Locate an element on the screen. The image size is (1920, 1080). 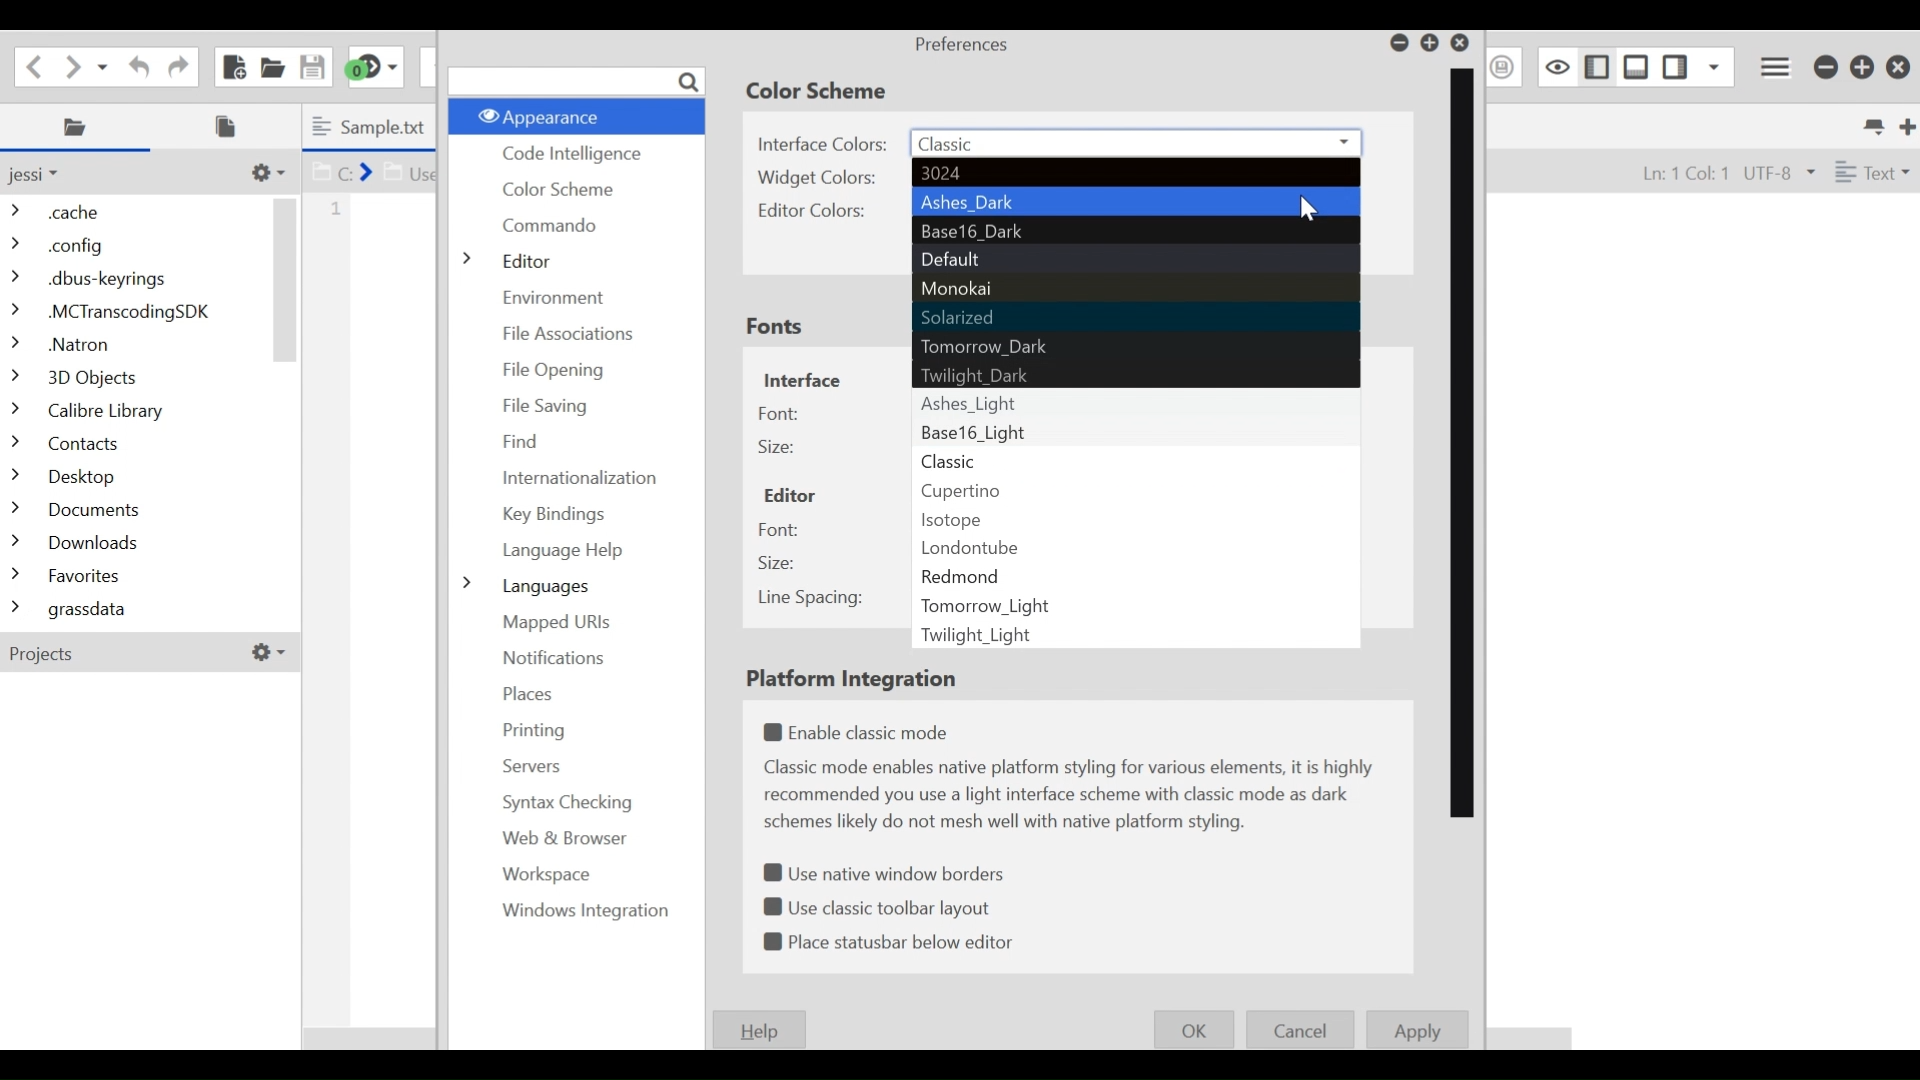
File Saving is located at coordinates (545, 407).